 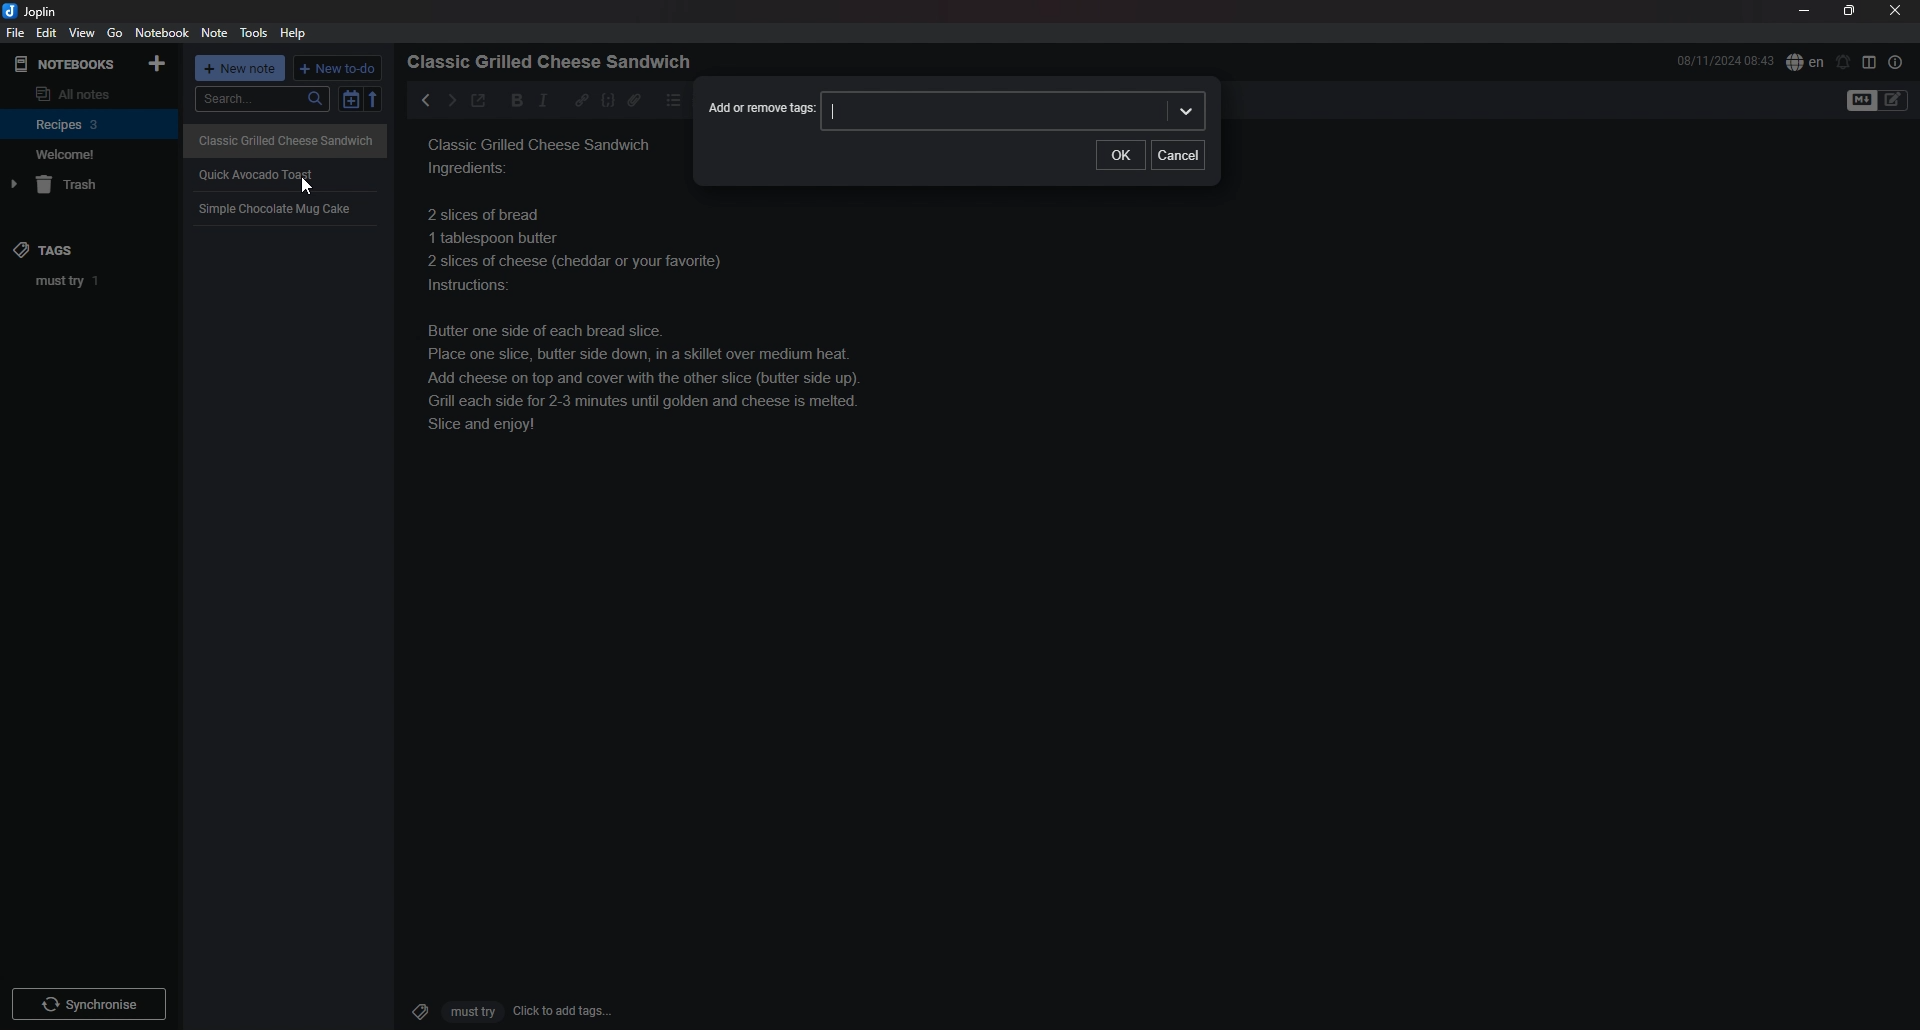 What do you see at coordinates (14, 34) in the screenshot?
I see `file` at bounding box center [14, 34].